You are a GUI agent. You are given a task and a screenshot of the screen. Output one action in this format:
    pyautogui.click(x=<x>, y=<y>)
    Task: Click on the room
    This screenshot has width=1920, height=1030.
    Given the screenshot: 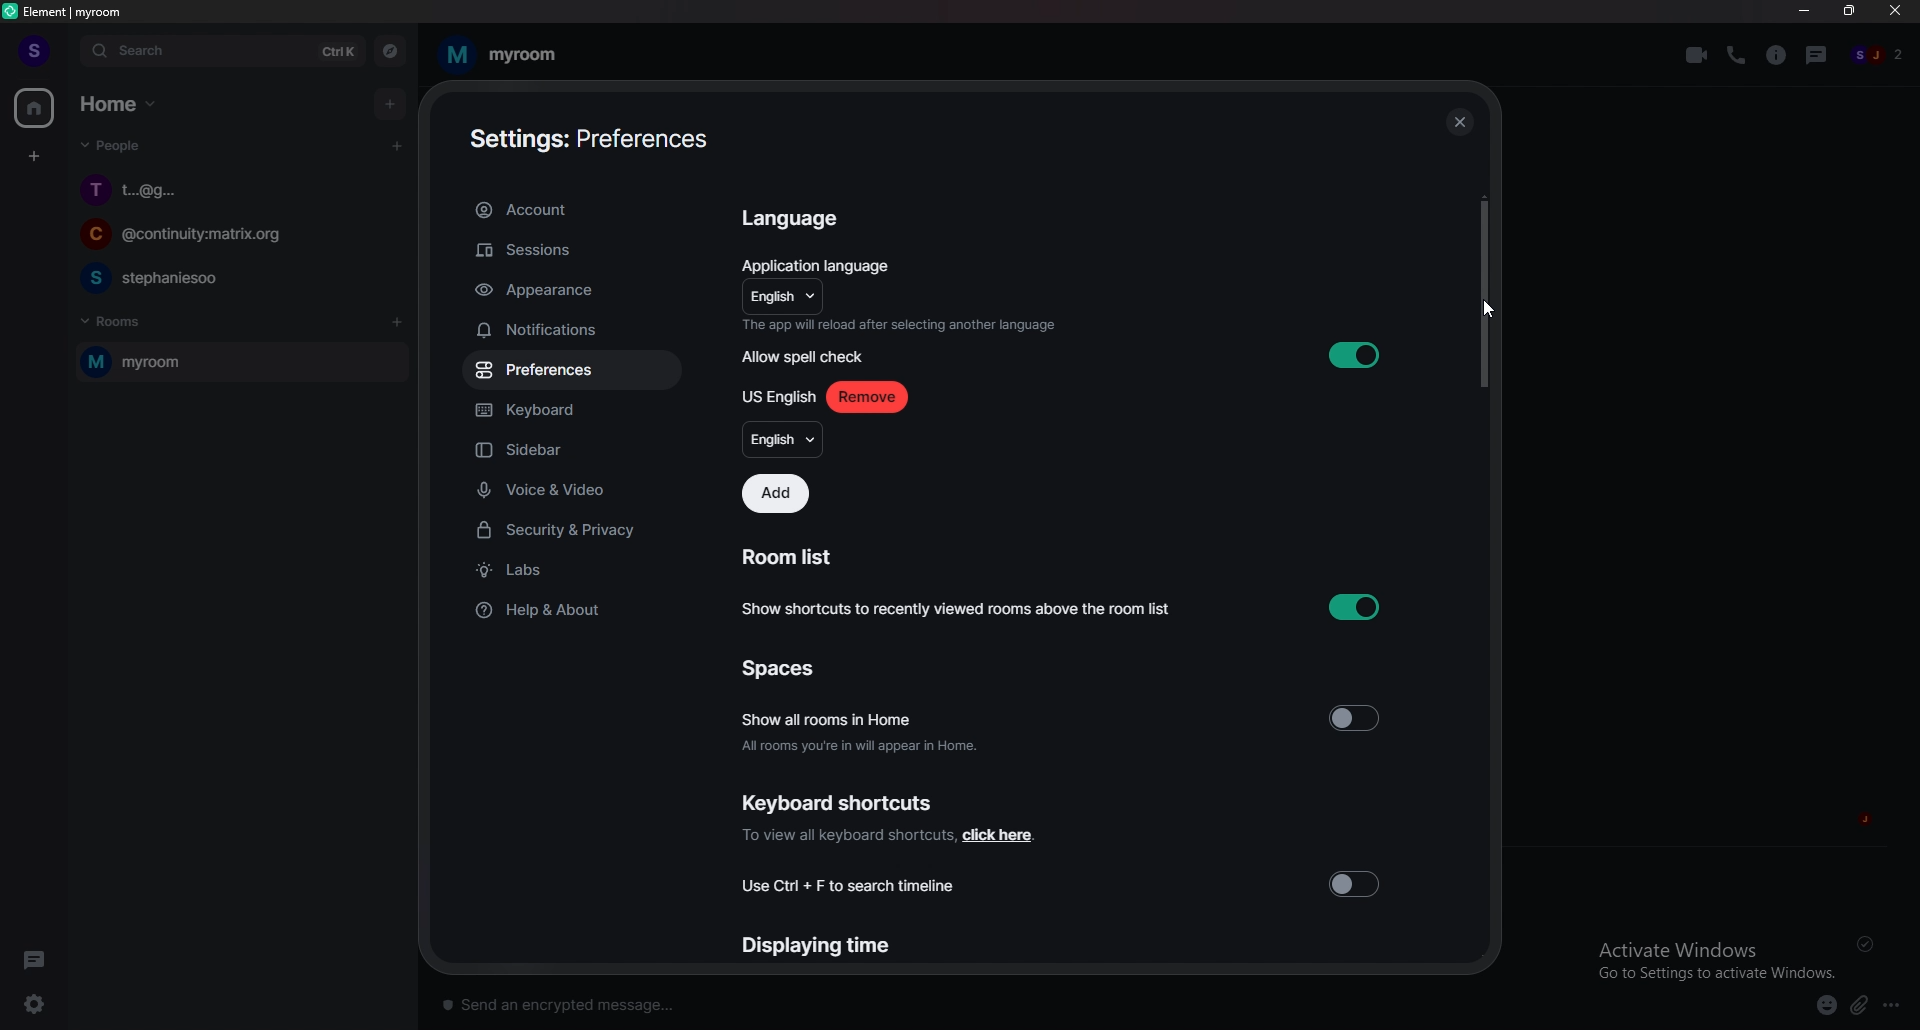 What is the action you would take?
    pyautogui.click(x=237, y=363)
    